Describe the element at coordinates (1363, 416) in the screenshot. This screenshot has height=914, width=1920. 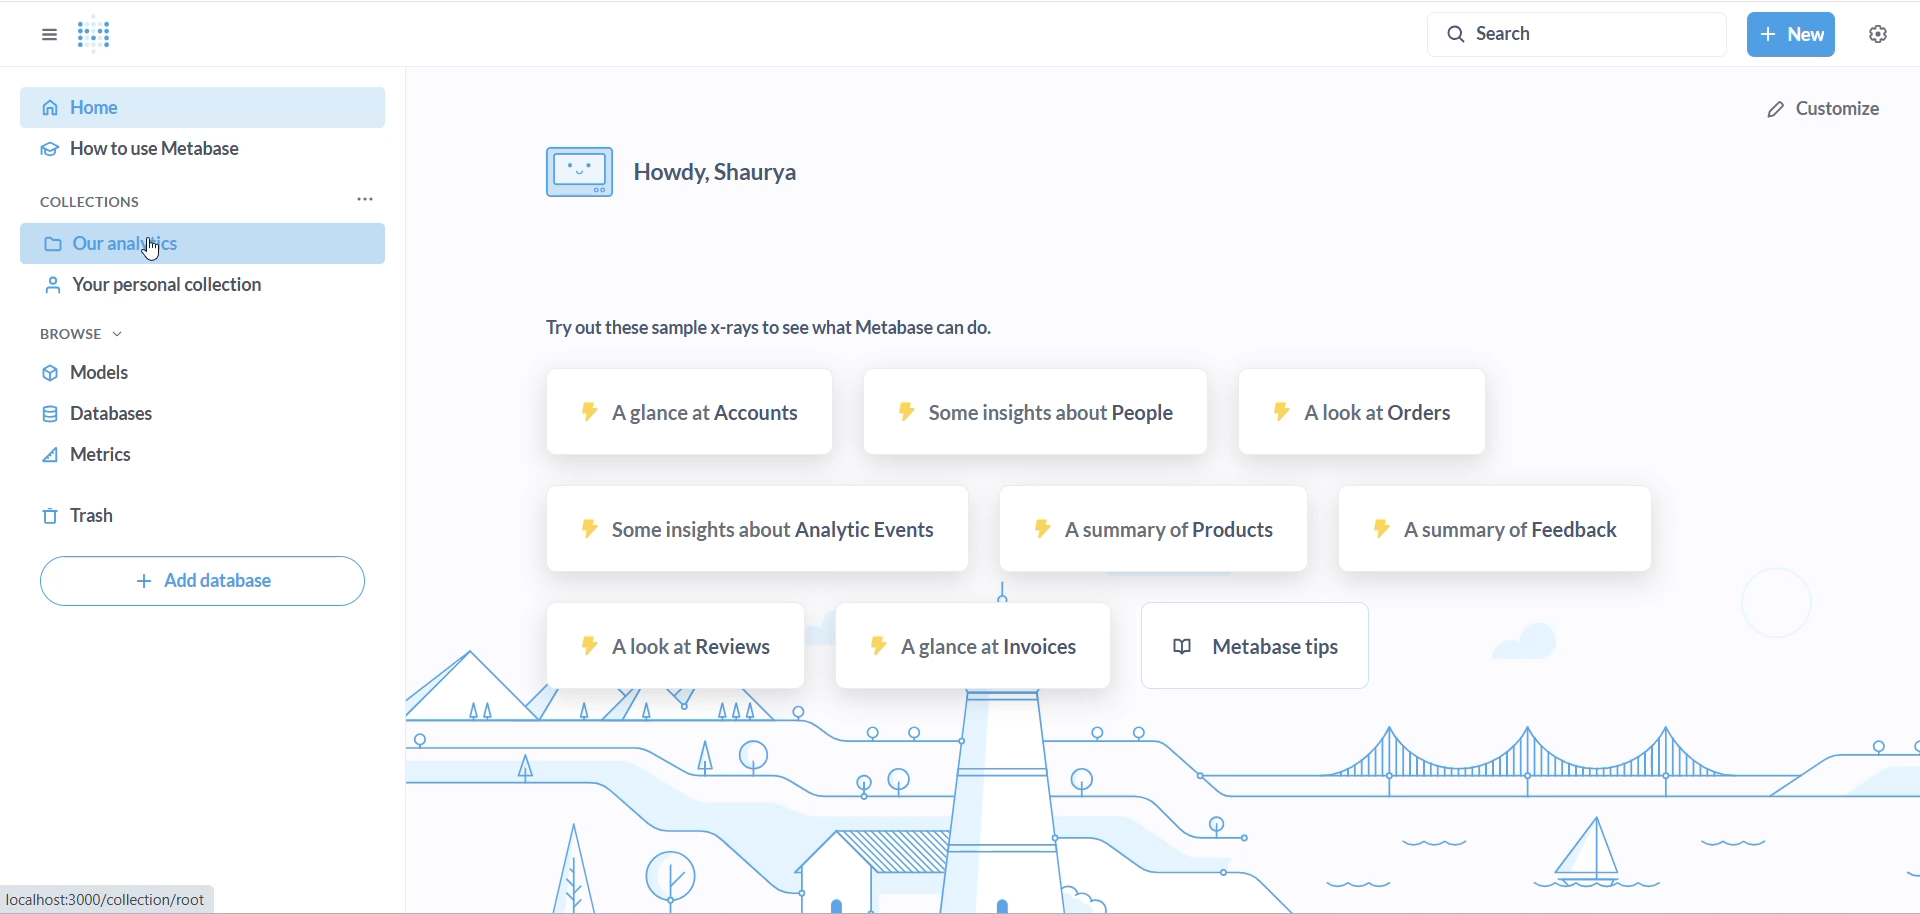
I see `A look at orders` at that location.